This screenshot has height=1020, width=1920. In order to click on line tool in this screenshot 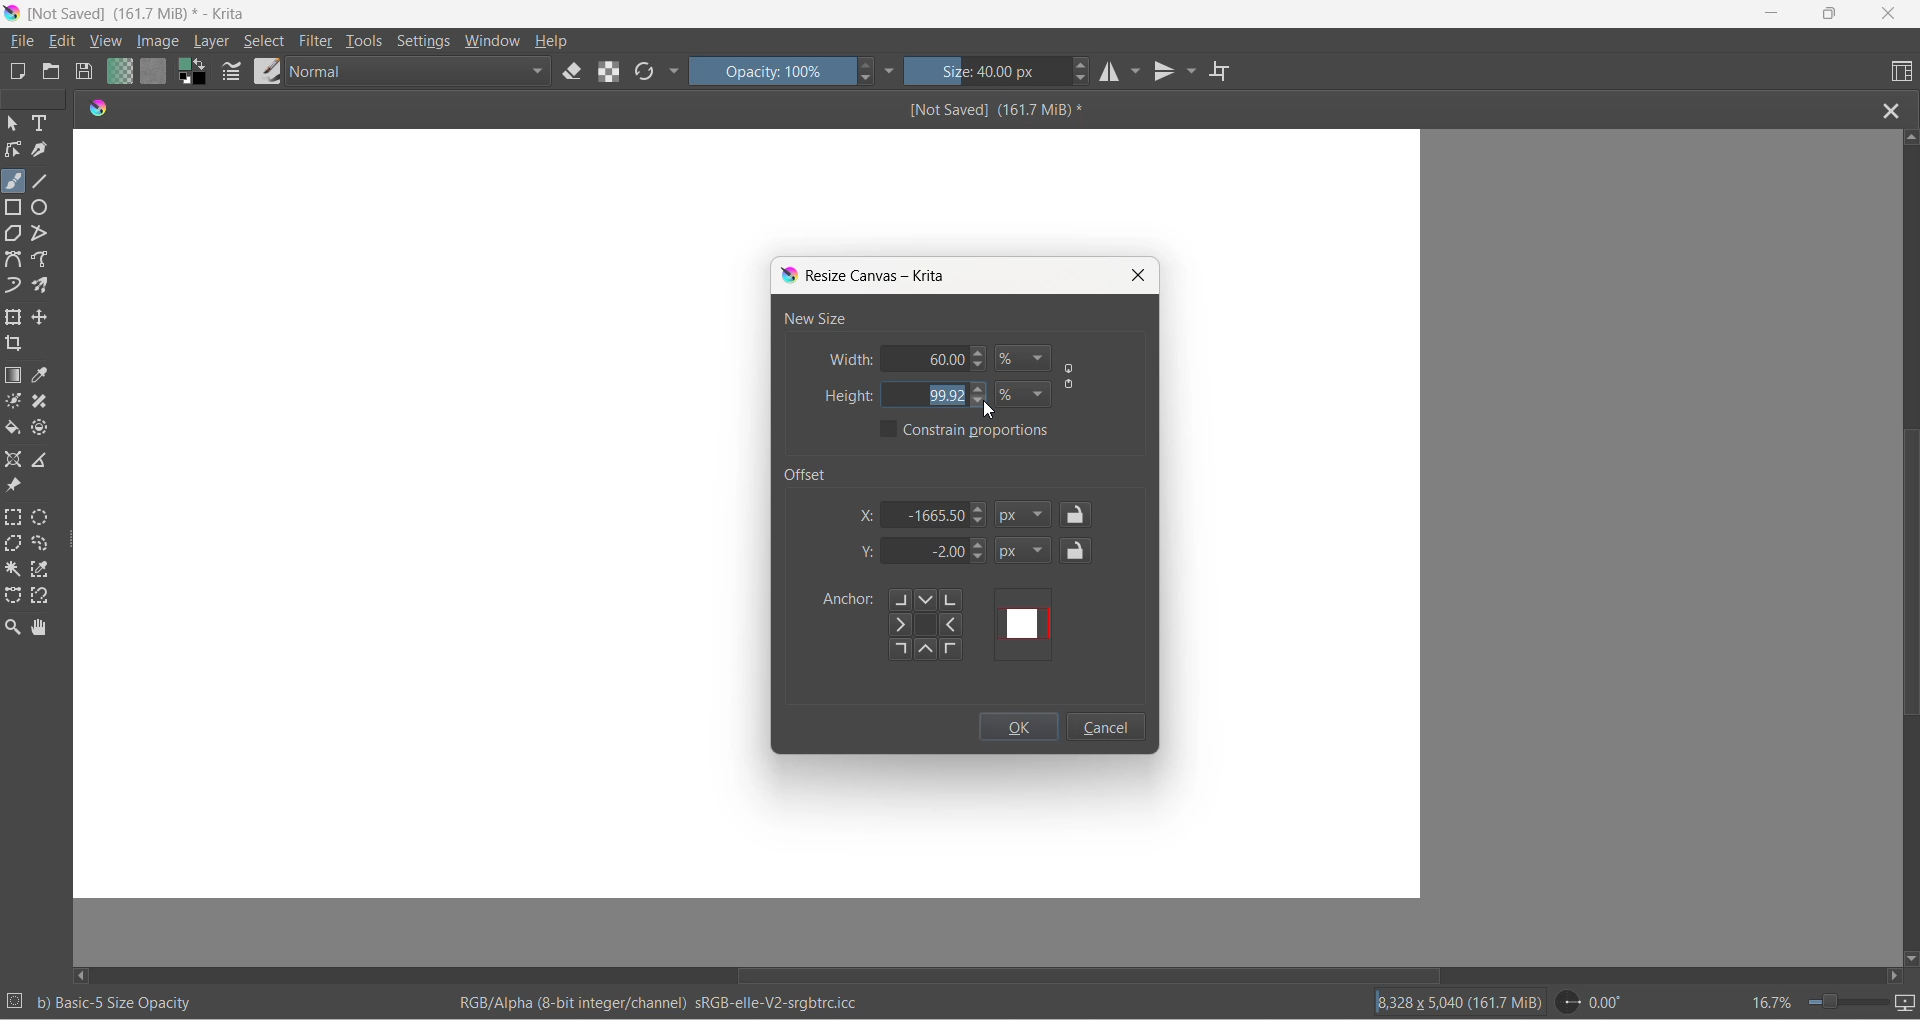, I will do `click(44, 178)`.